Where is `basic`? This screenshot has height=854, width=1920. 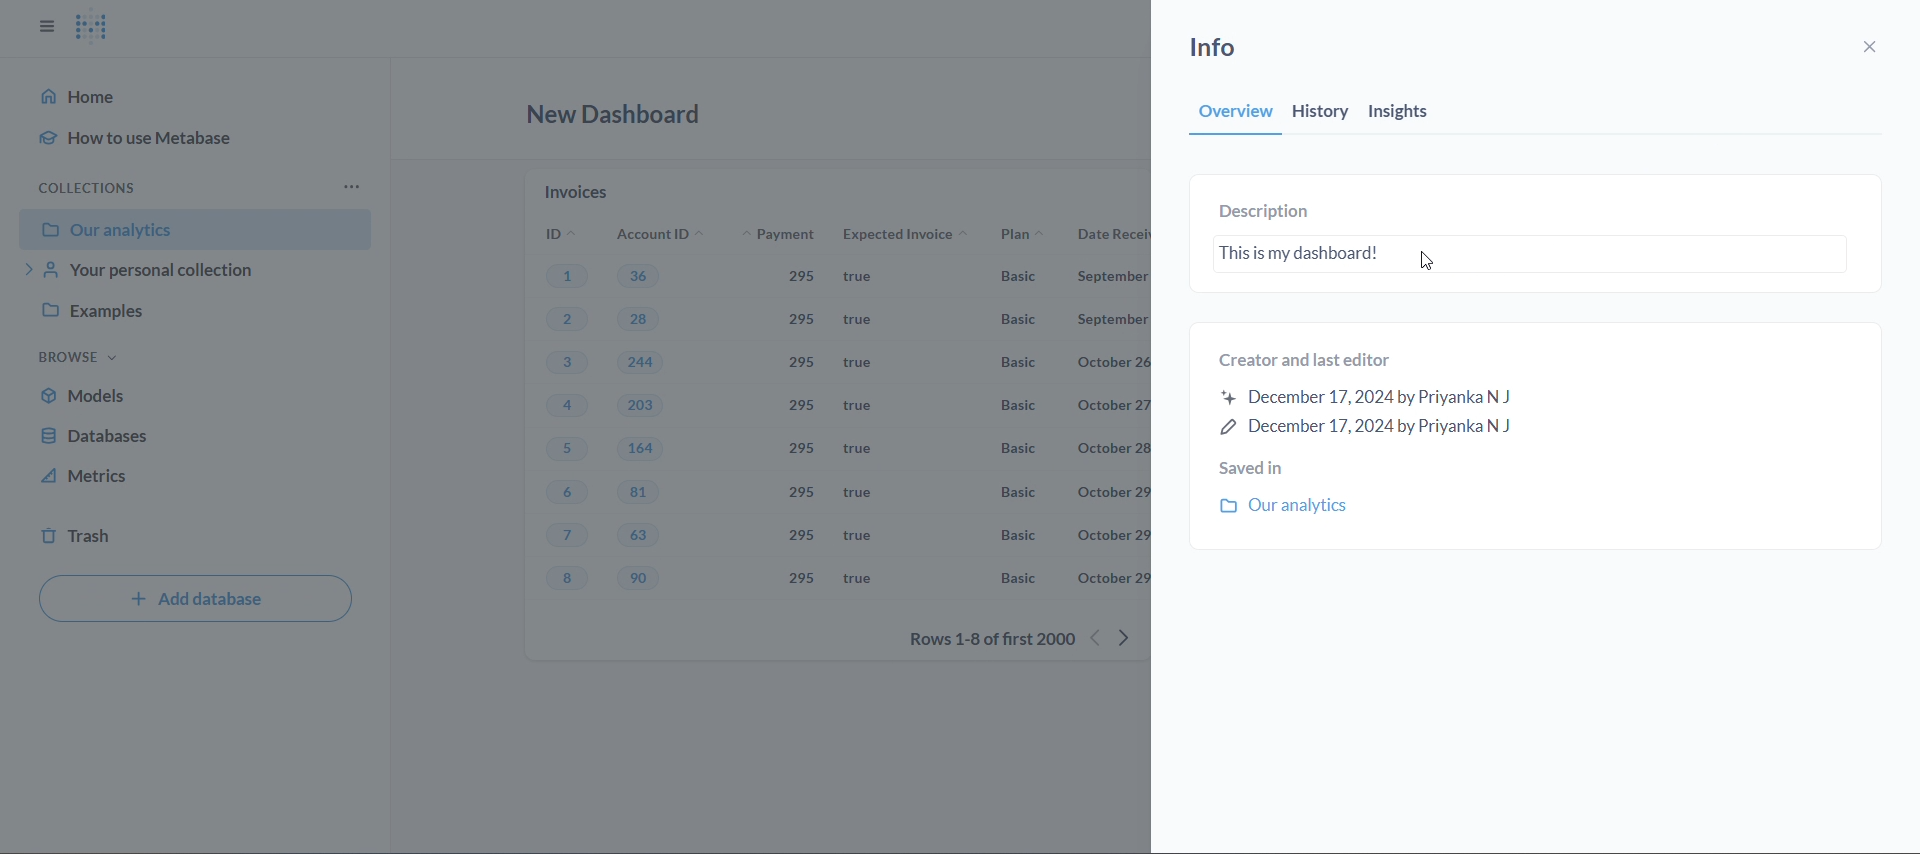 basic is located at coordinates (1018, 322).